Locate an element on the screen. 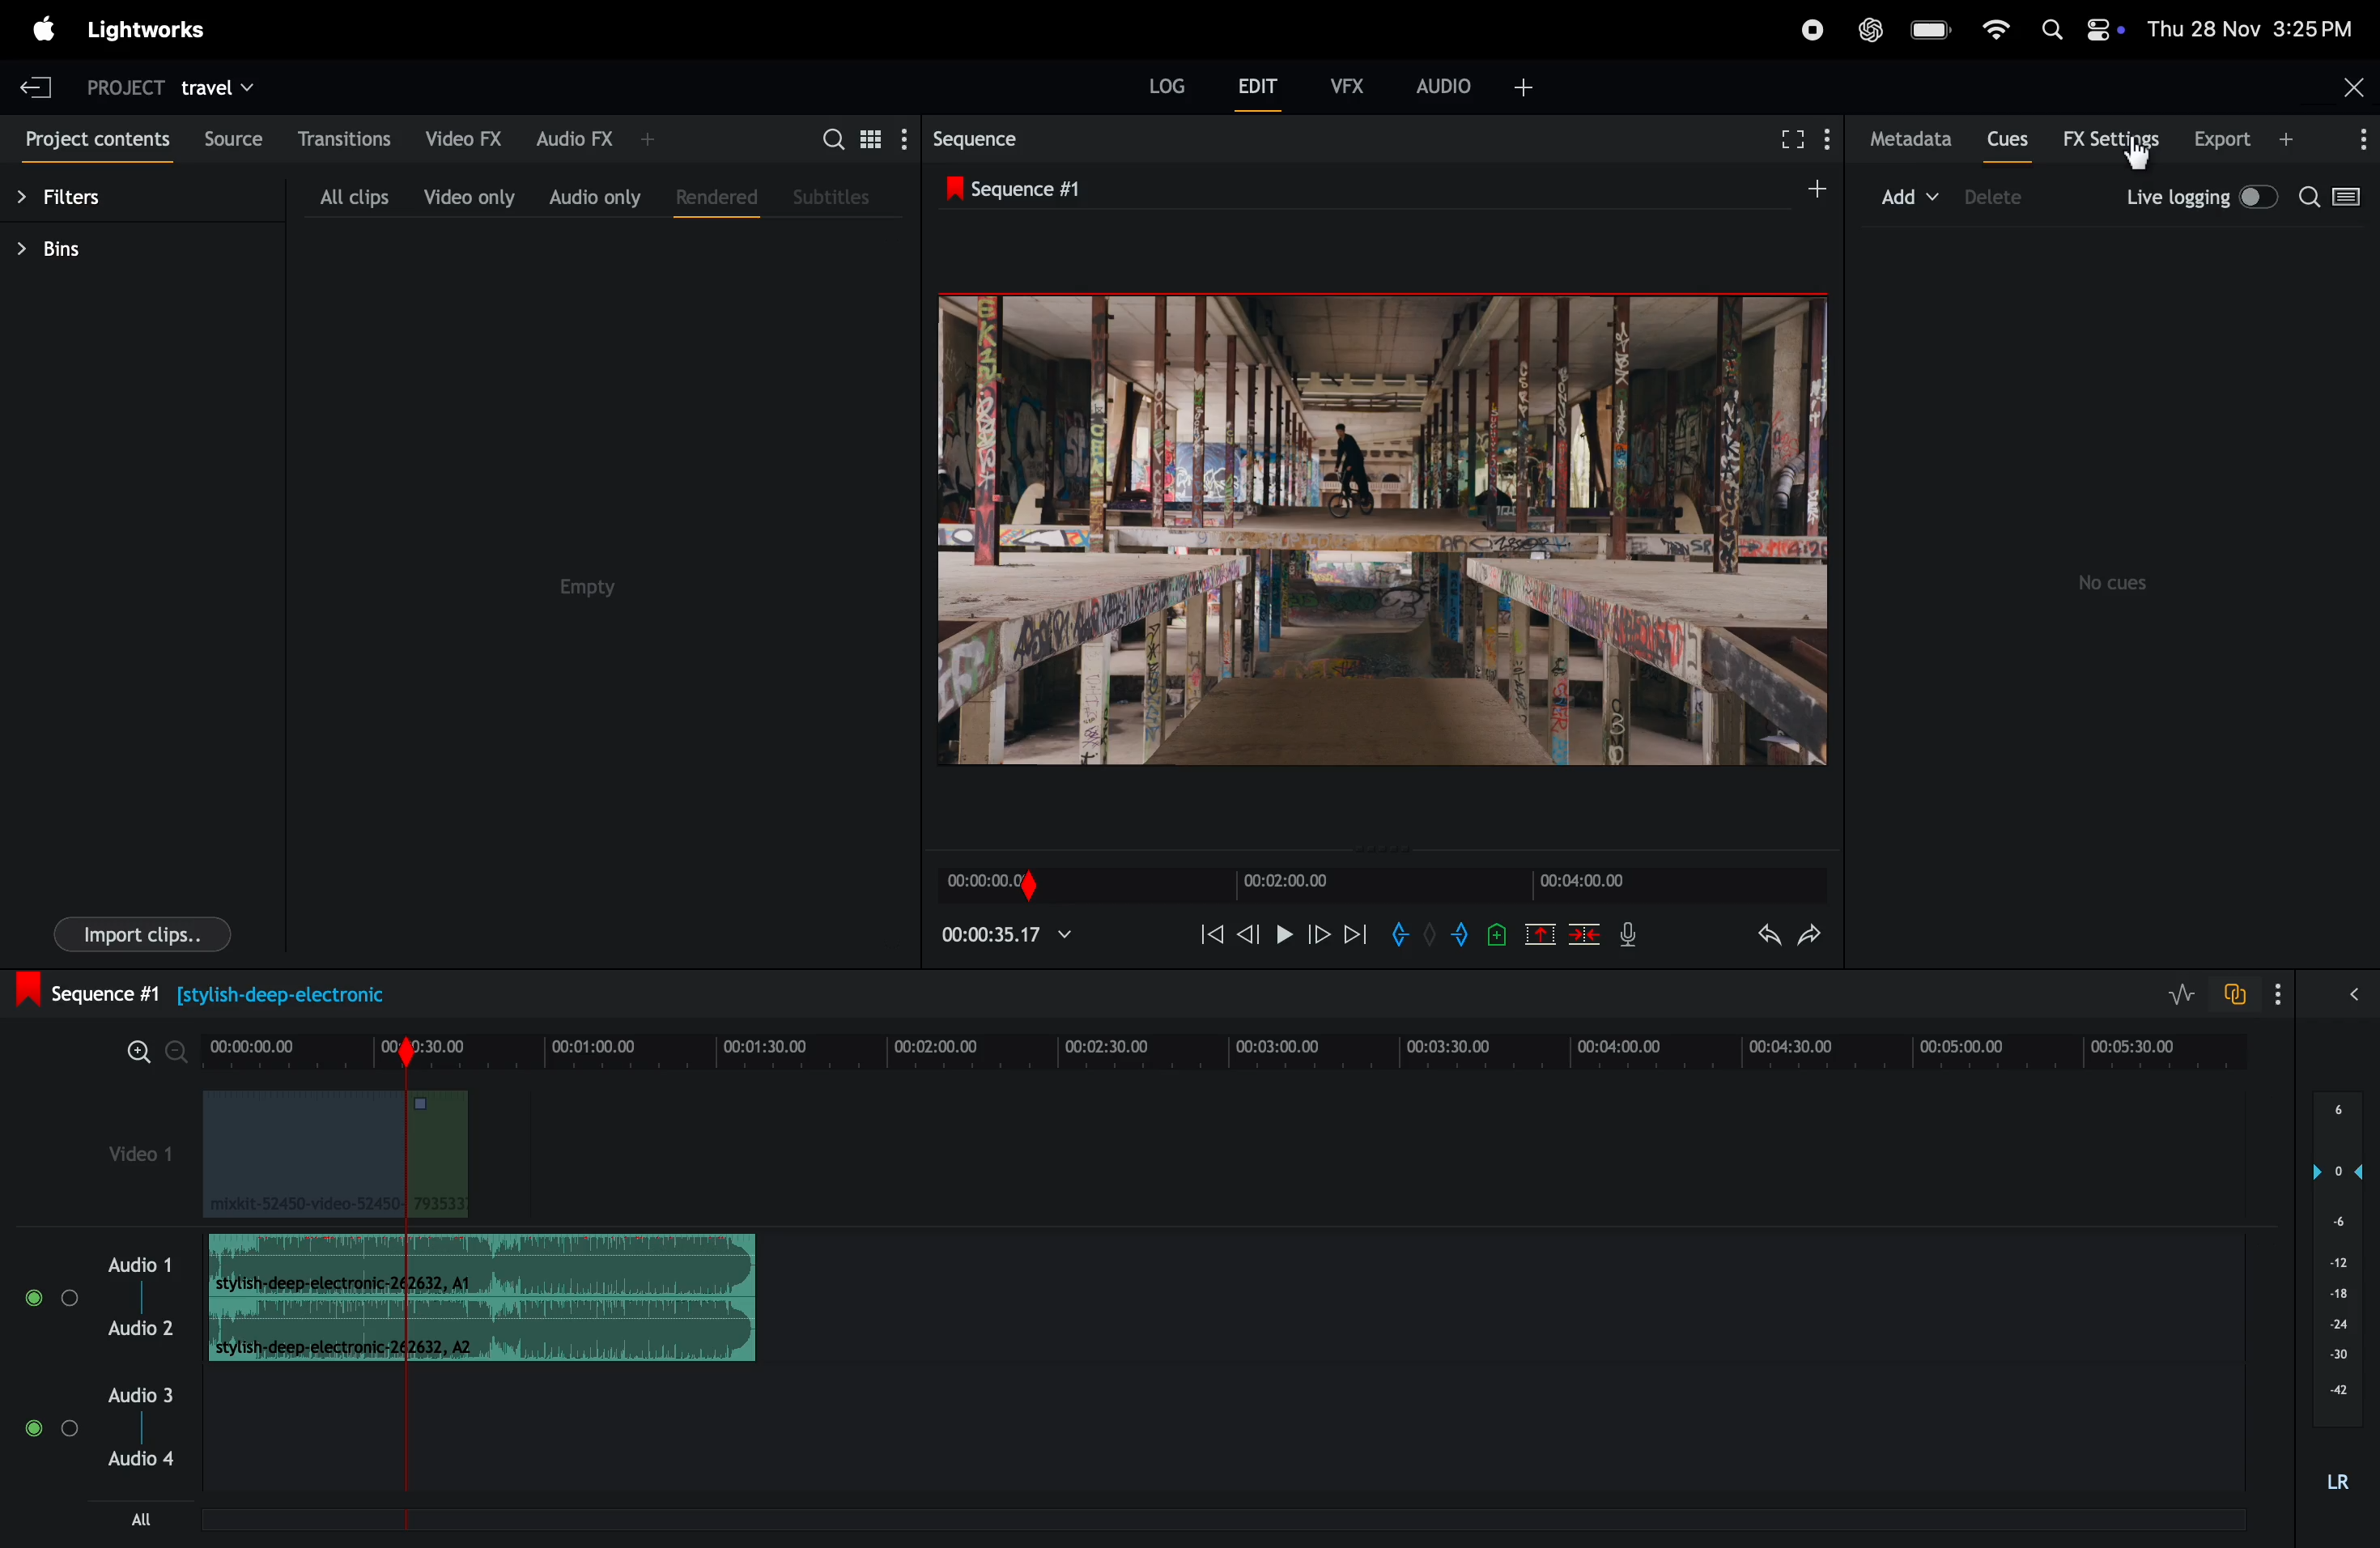 This screenshot has width=2380, height=1548. audio 1 is located at coordinates (140, 1265).